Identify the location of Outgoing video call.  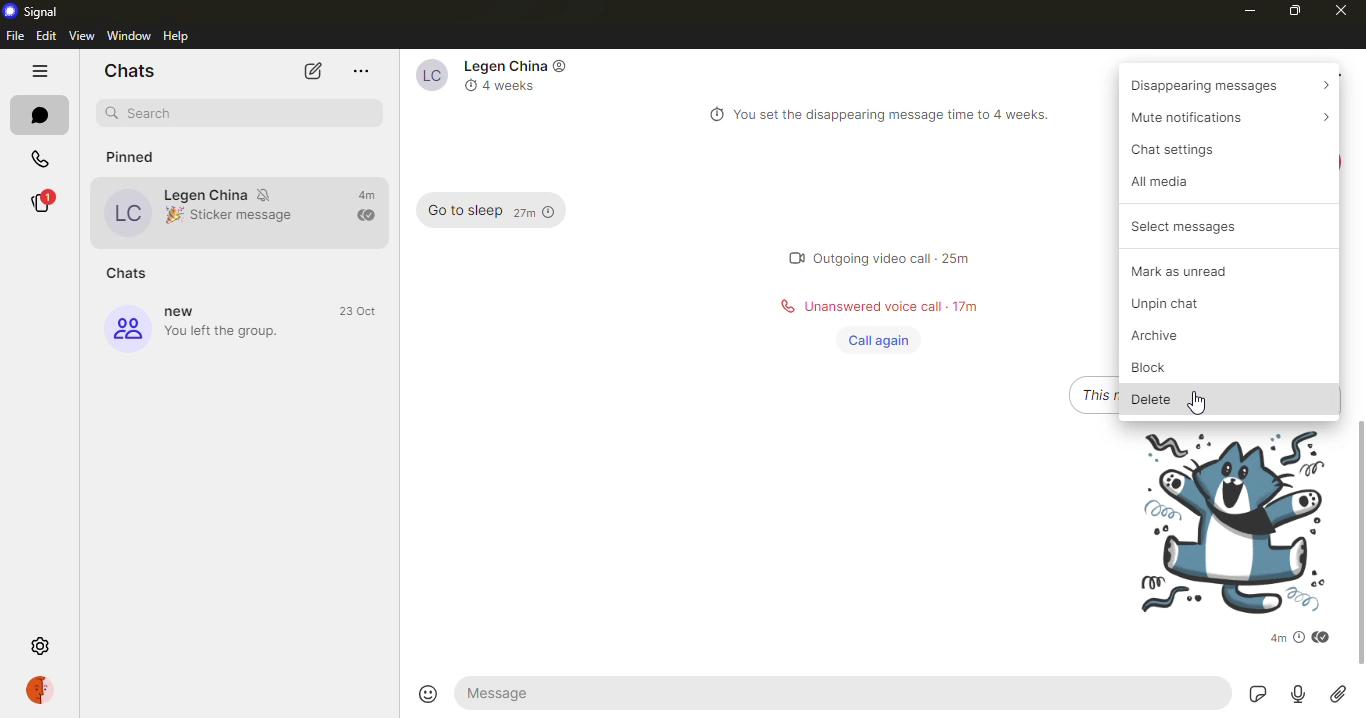
(873, 259).